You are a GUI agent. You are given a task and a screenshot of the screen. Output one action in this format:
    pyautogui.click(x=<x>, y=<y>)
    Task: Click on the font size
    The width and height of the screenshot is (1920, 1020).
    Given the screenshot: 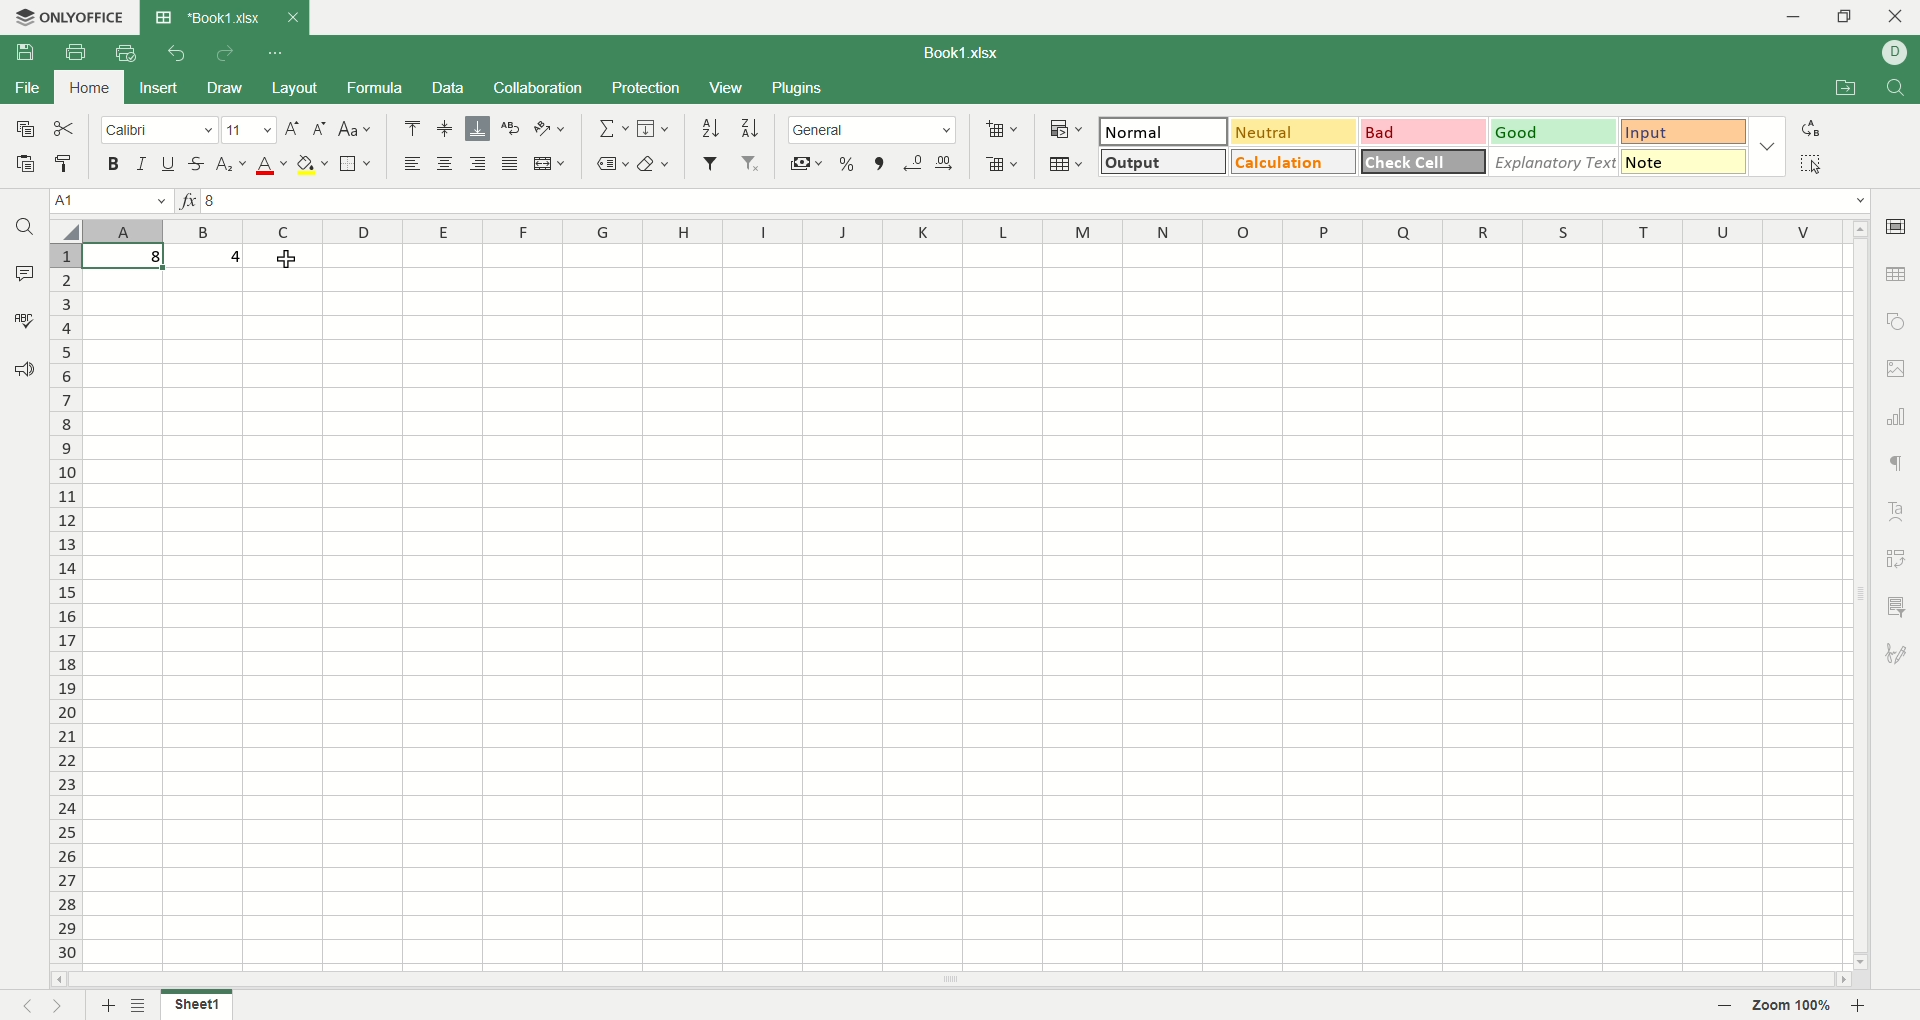 What is the action you would take?
    pyautogui.click(x=250, y=129)
    